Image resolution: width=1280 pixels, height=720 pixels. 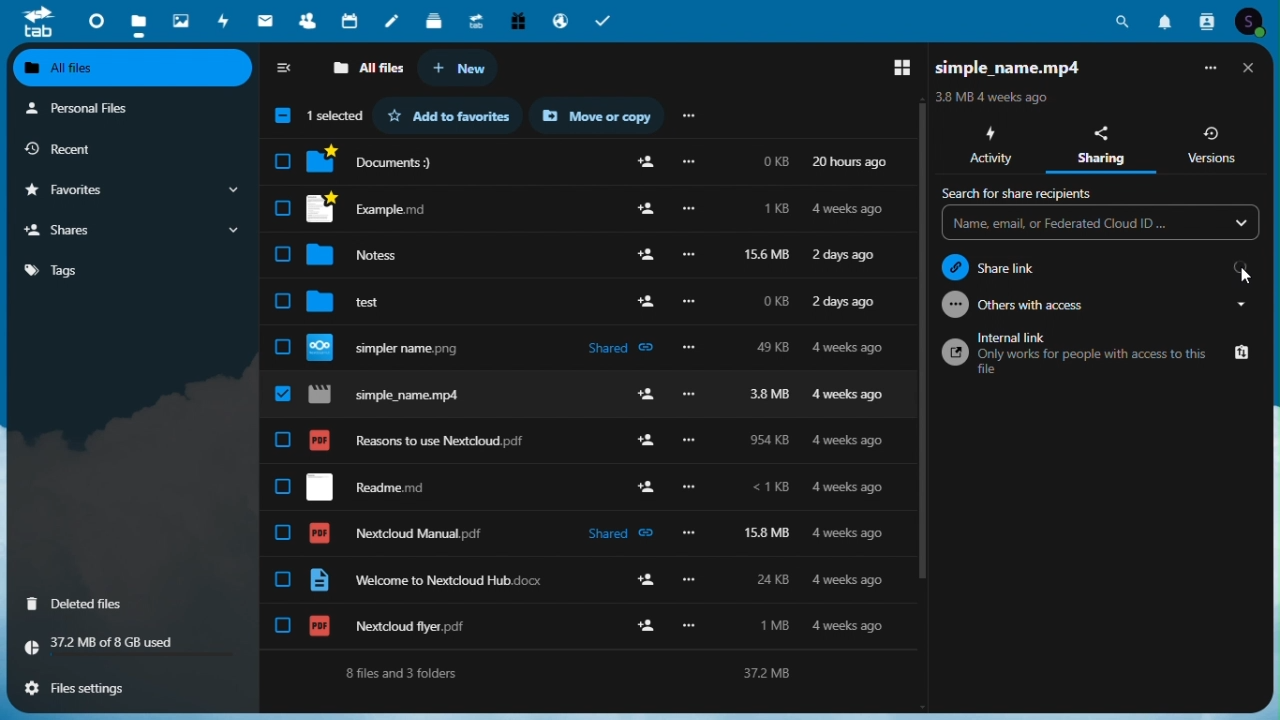 What do you see at coordinates (393, 22) in the screenshot?
I see `notes` at bounding box center [393, 22].